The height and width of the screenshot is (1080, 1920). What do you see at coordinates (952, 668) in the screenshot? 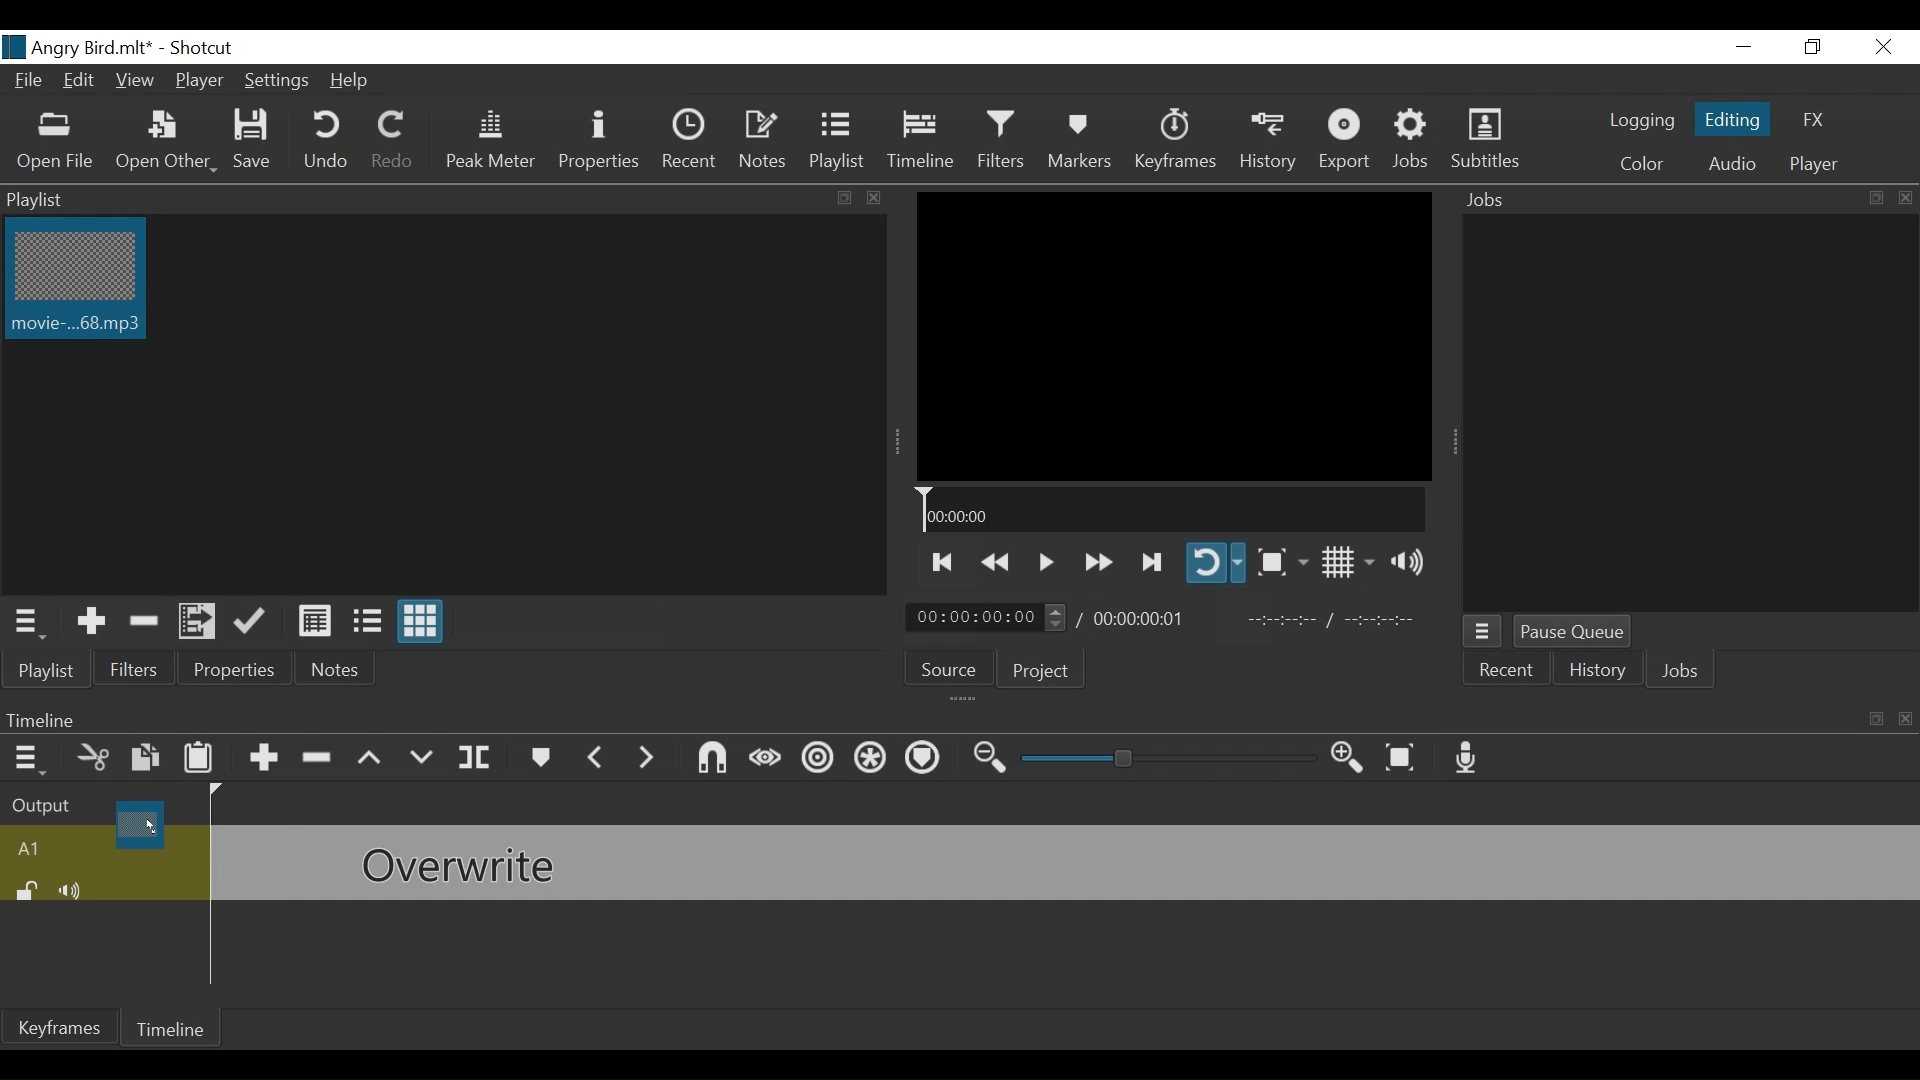
I see `Source` at bounding box center [952, 668].